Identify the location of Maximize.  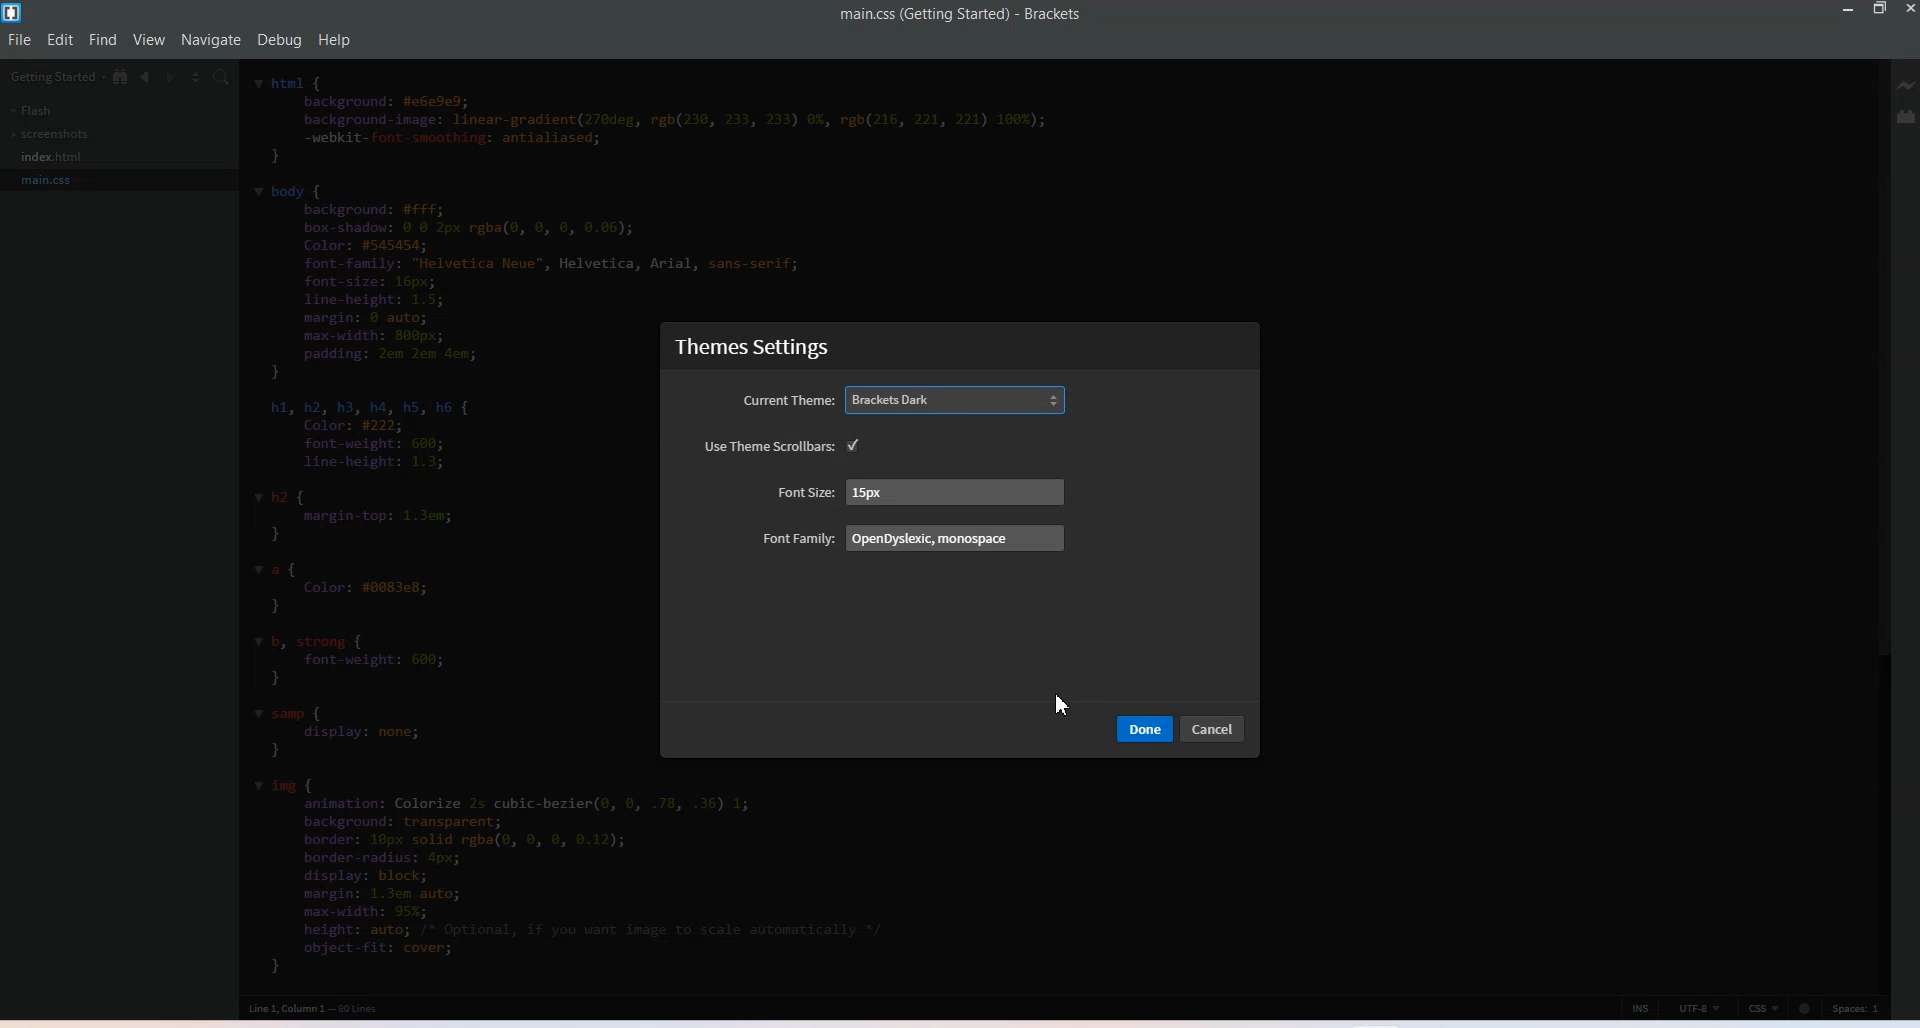
(1881, 10).